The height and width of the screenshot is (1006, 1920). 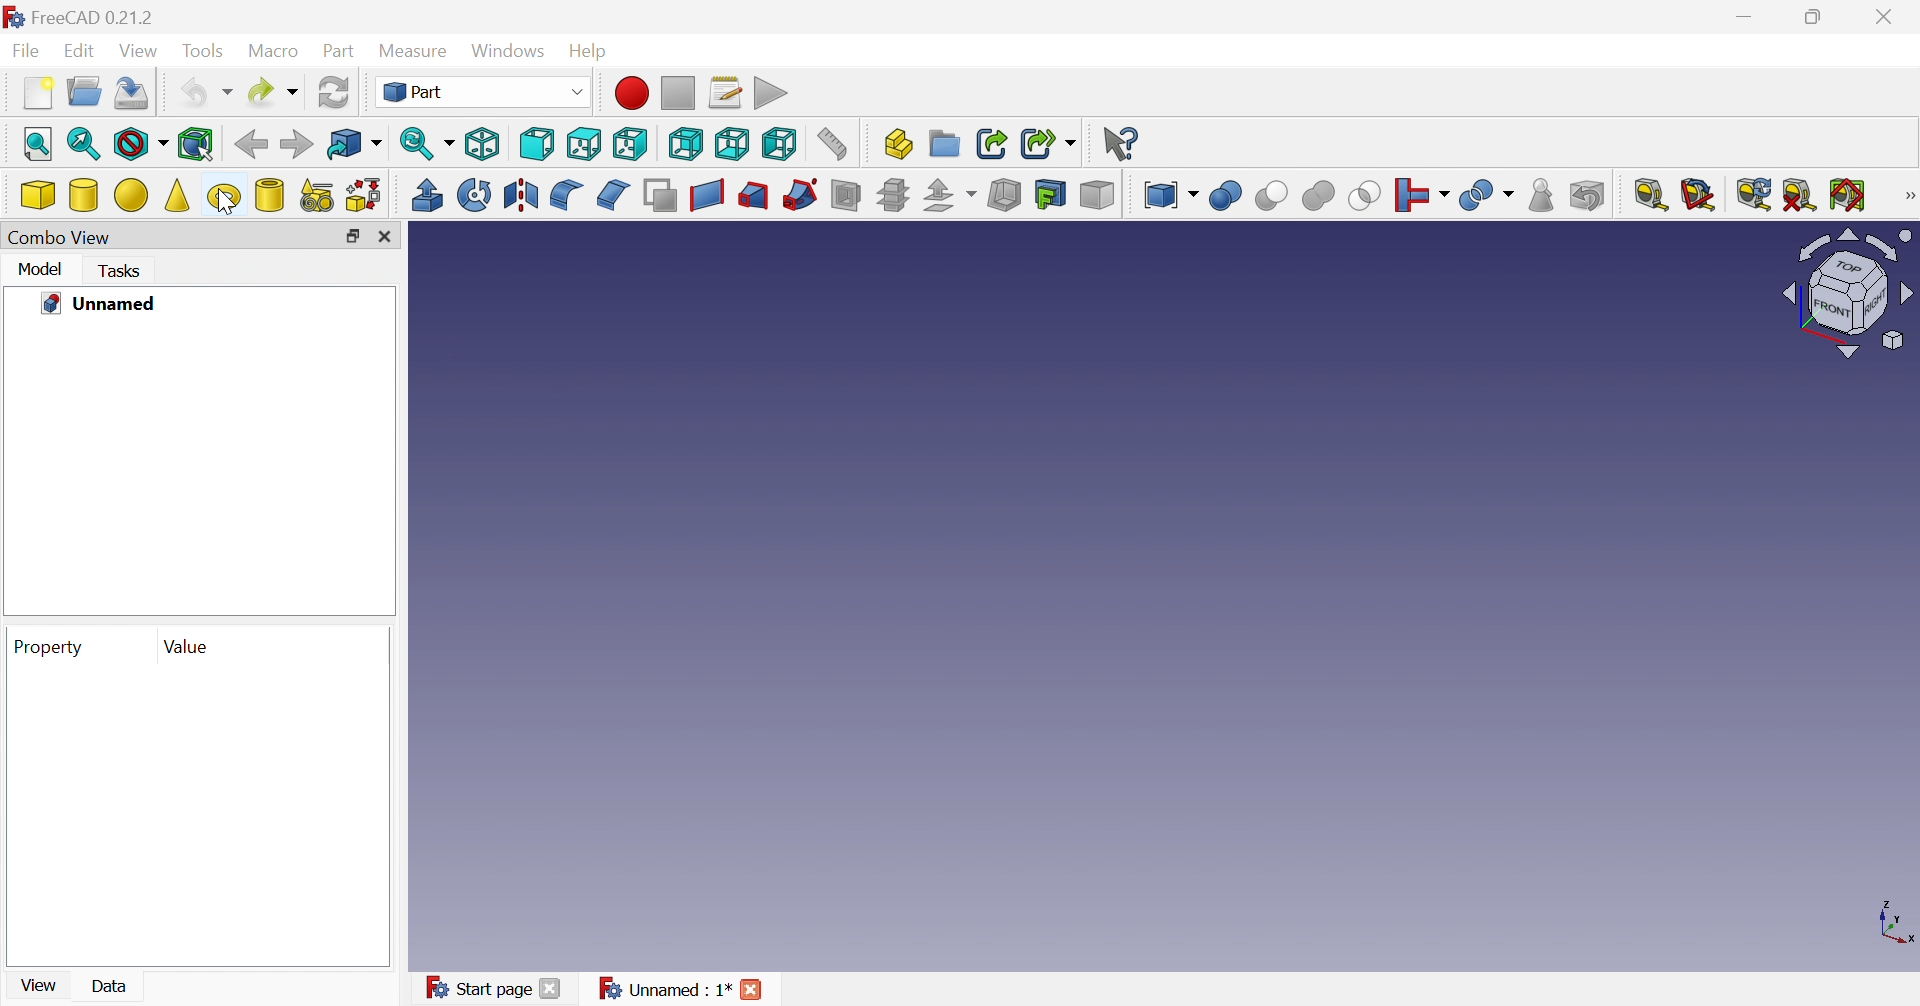 What do you see at coordinates (37, 92) in the screenshot?
I see `` at bounding box center [37, 92].